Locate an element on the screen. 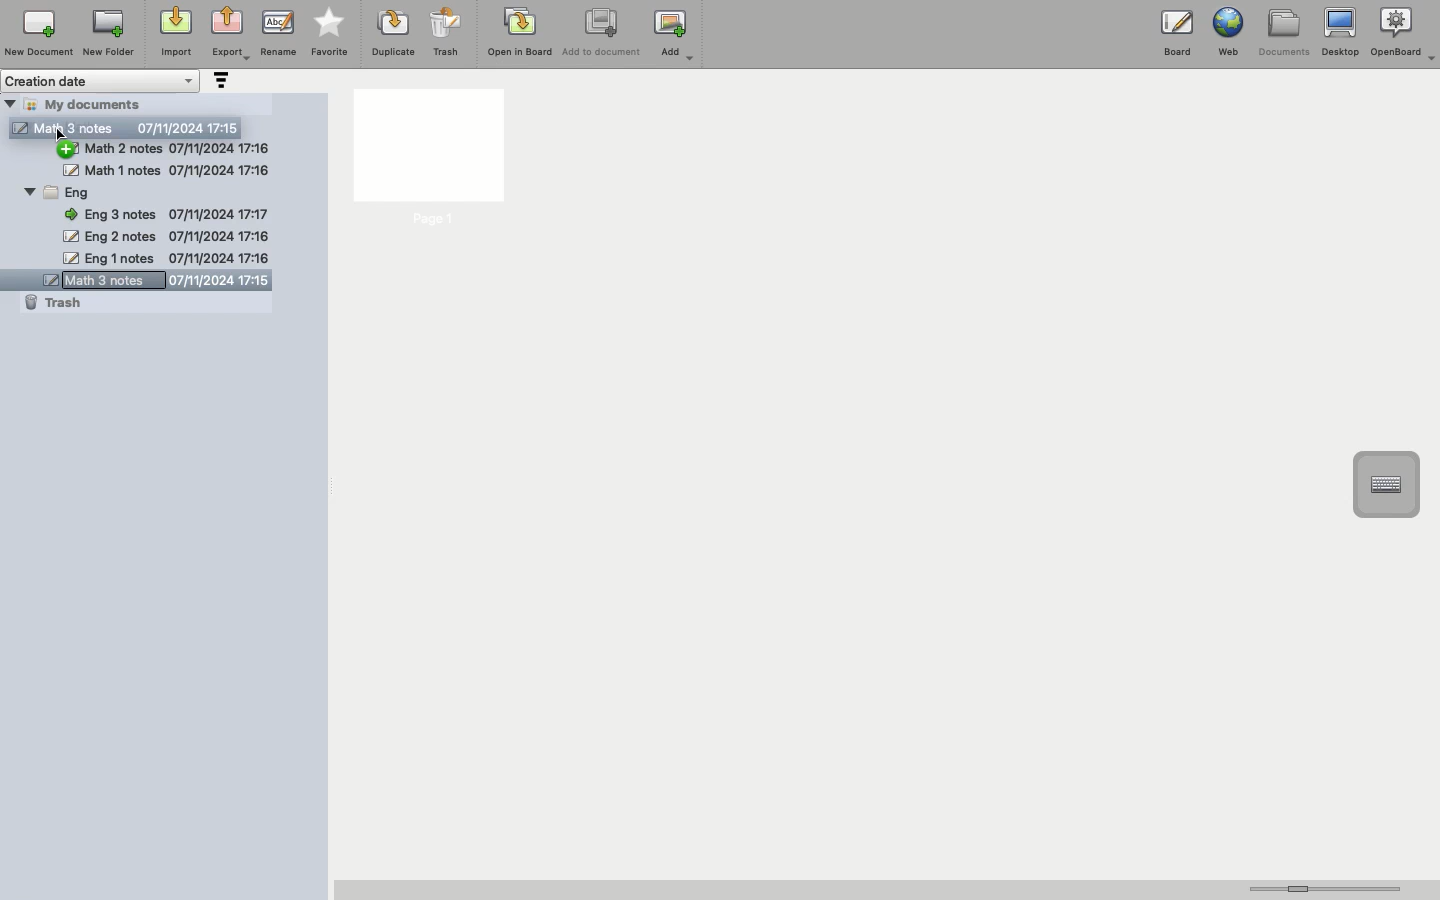 Image resolution: width=1440 pixels, height=900 pixels. Eng 3 notes 07/11/2024 is located at coordinates (173, 213).